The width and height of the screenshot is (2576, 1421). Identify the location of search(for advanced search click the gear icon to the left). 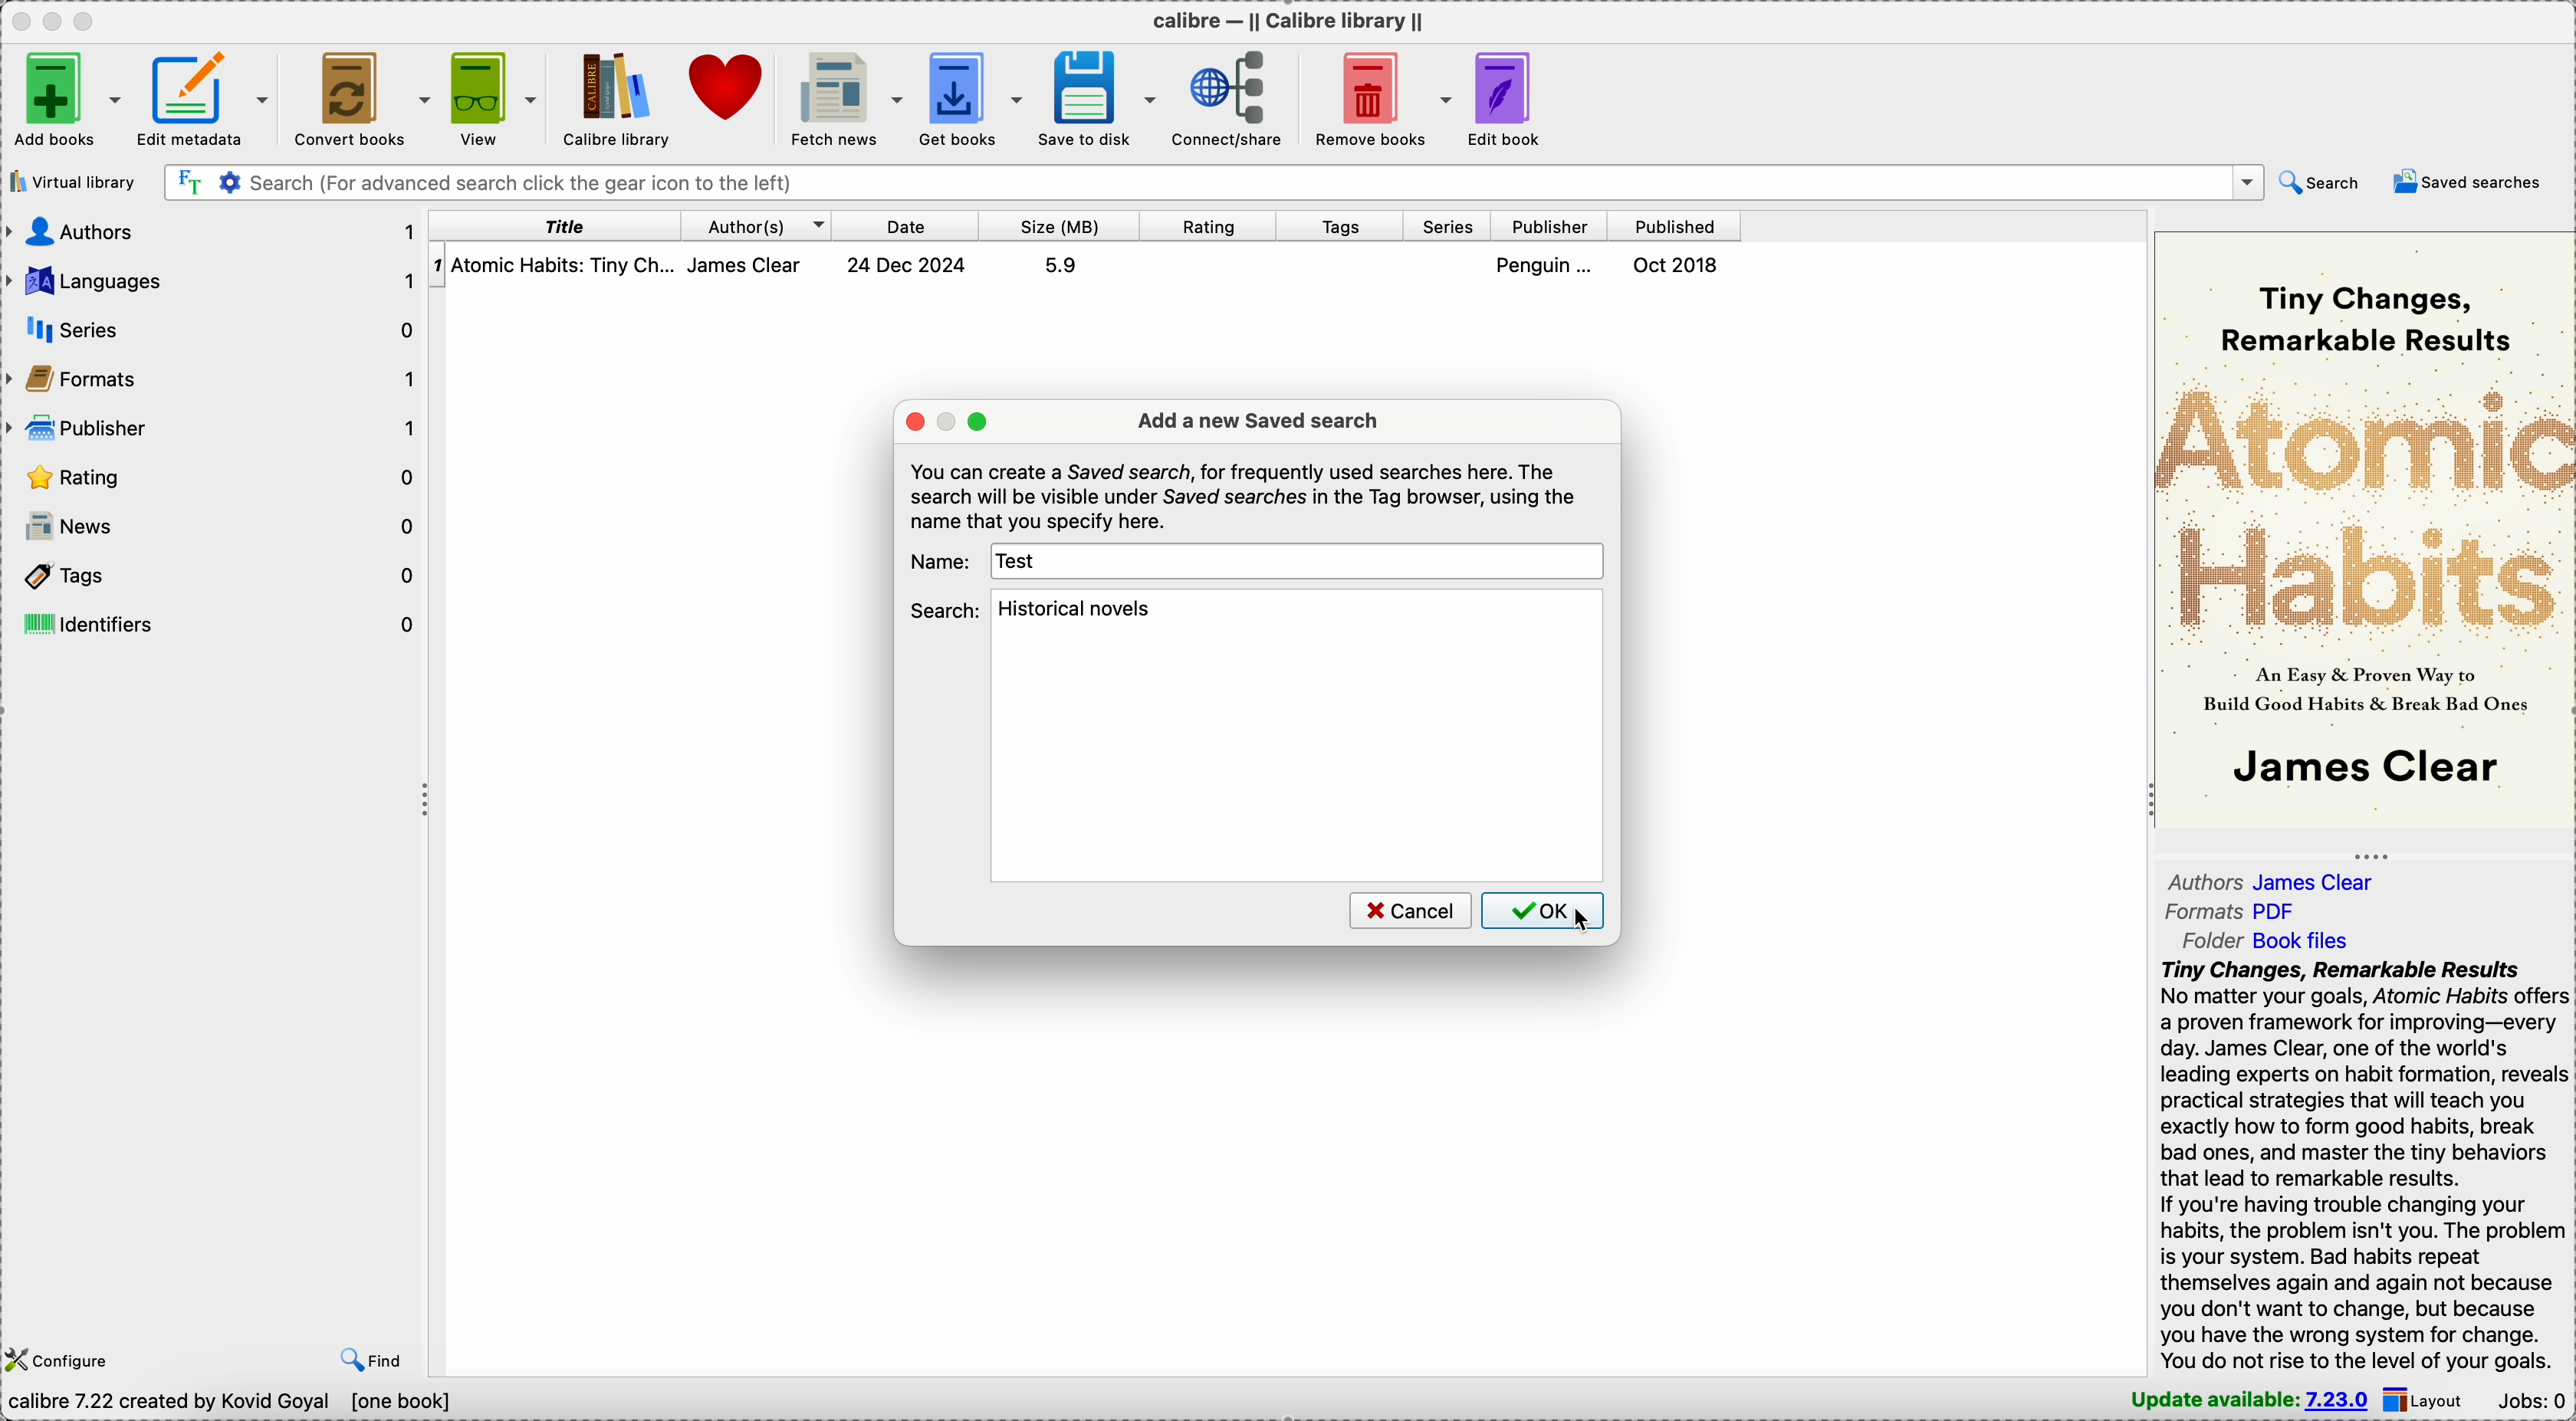
(1213, 181).